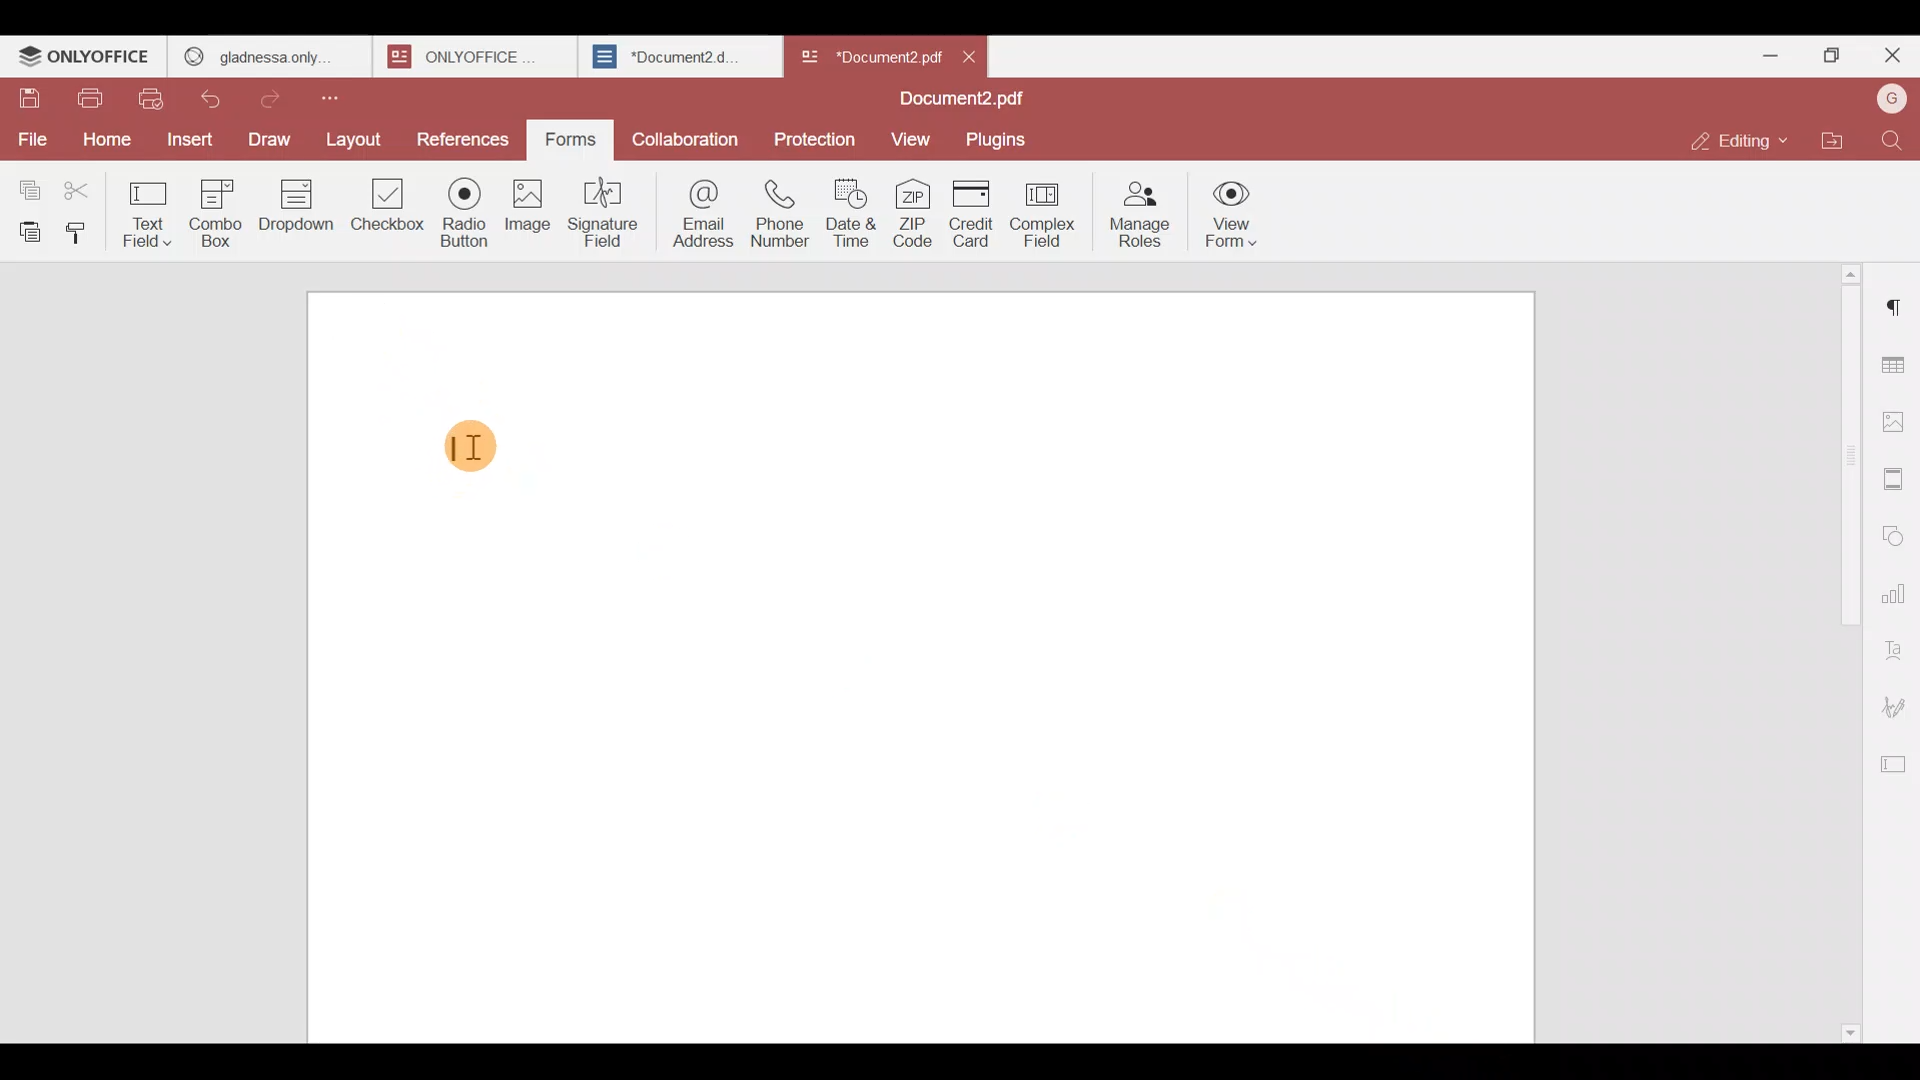 The height and width of the screenshot is (1080, 1920). Describe the element at coordinates (1897, 141) in the screenshot. I see `Find` at that location.